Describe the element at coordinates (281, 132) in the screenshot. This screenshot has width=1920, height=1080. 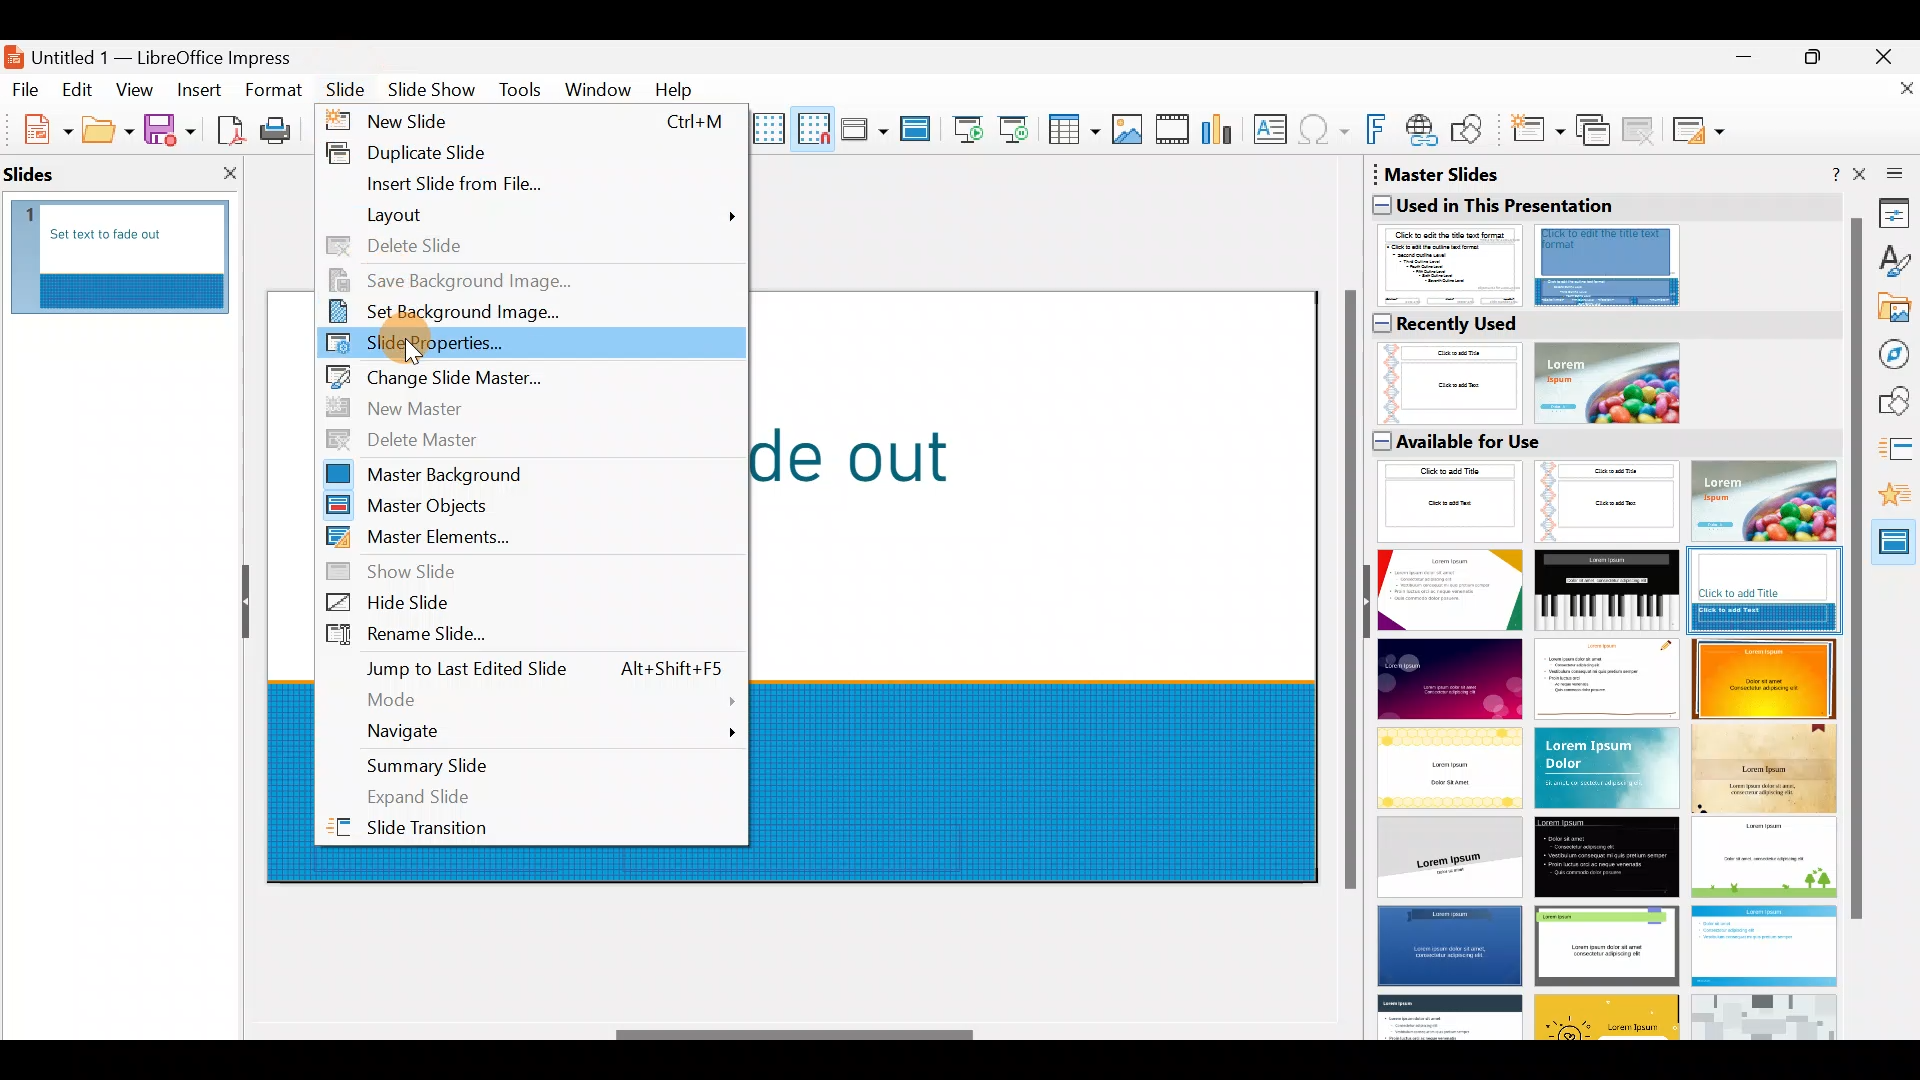
I see `Print` at that location.